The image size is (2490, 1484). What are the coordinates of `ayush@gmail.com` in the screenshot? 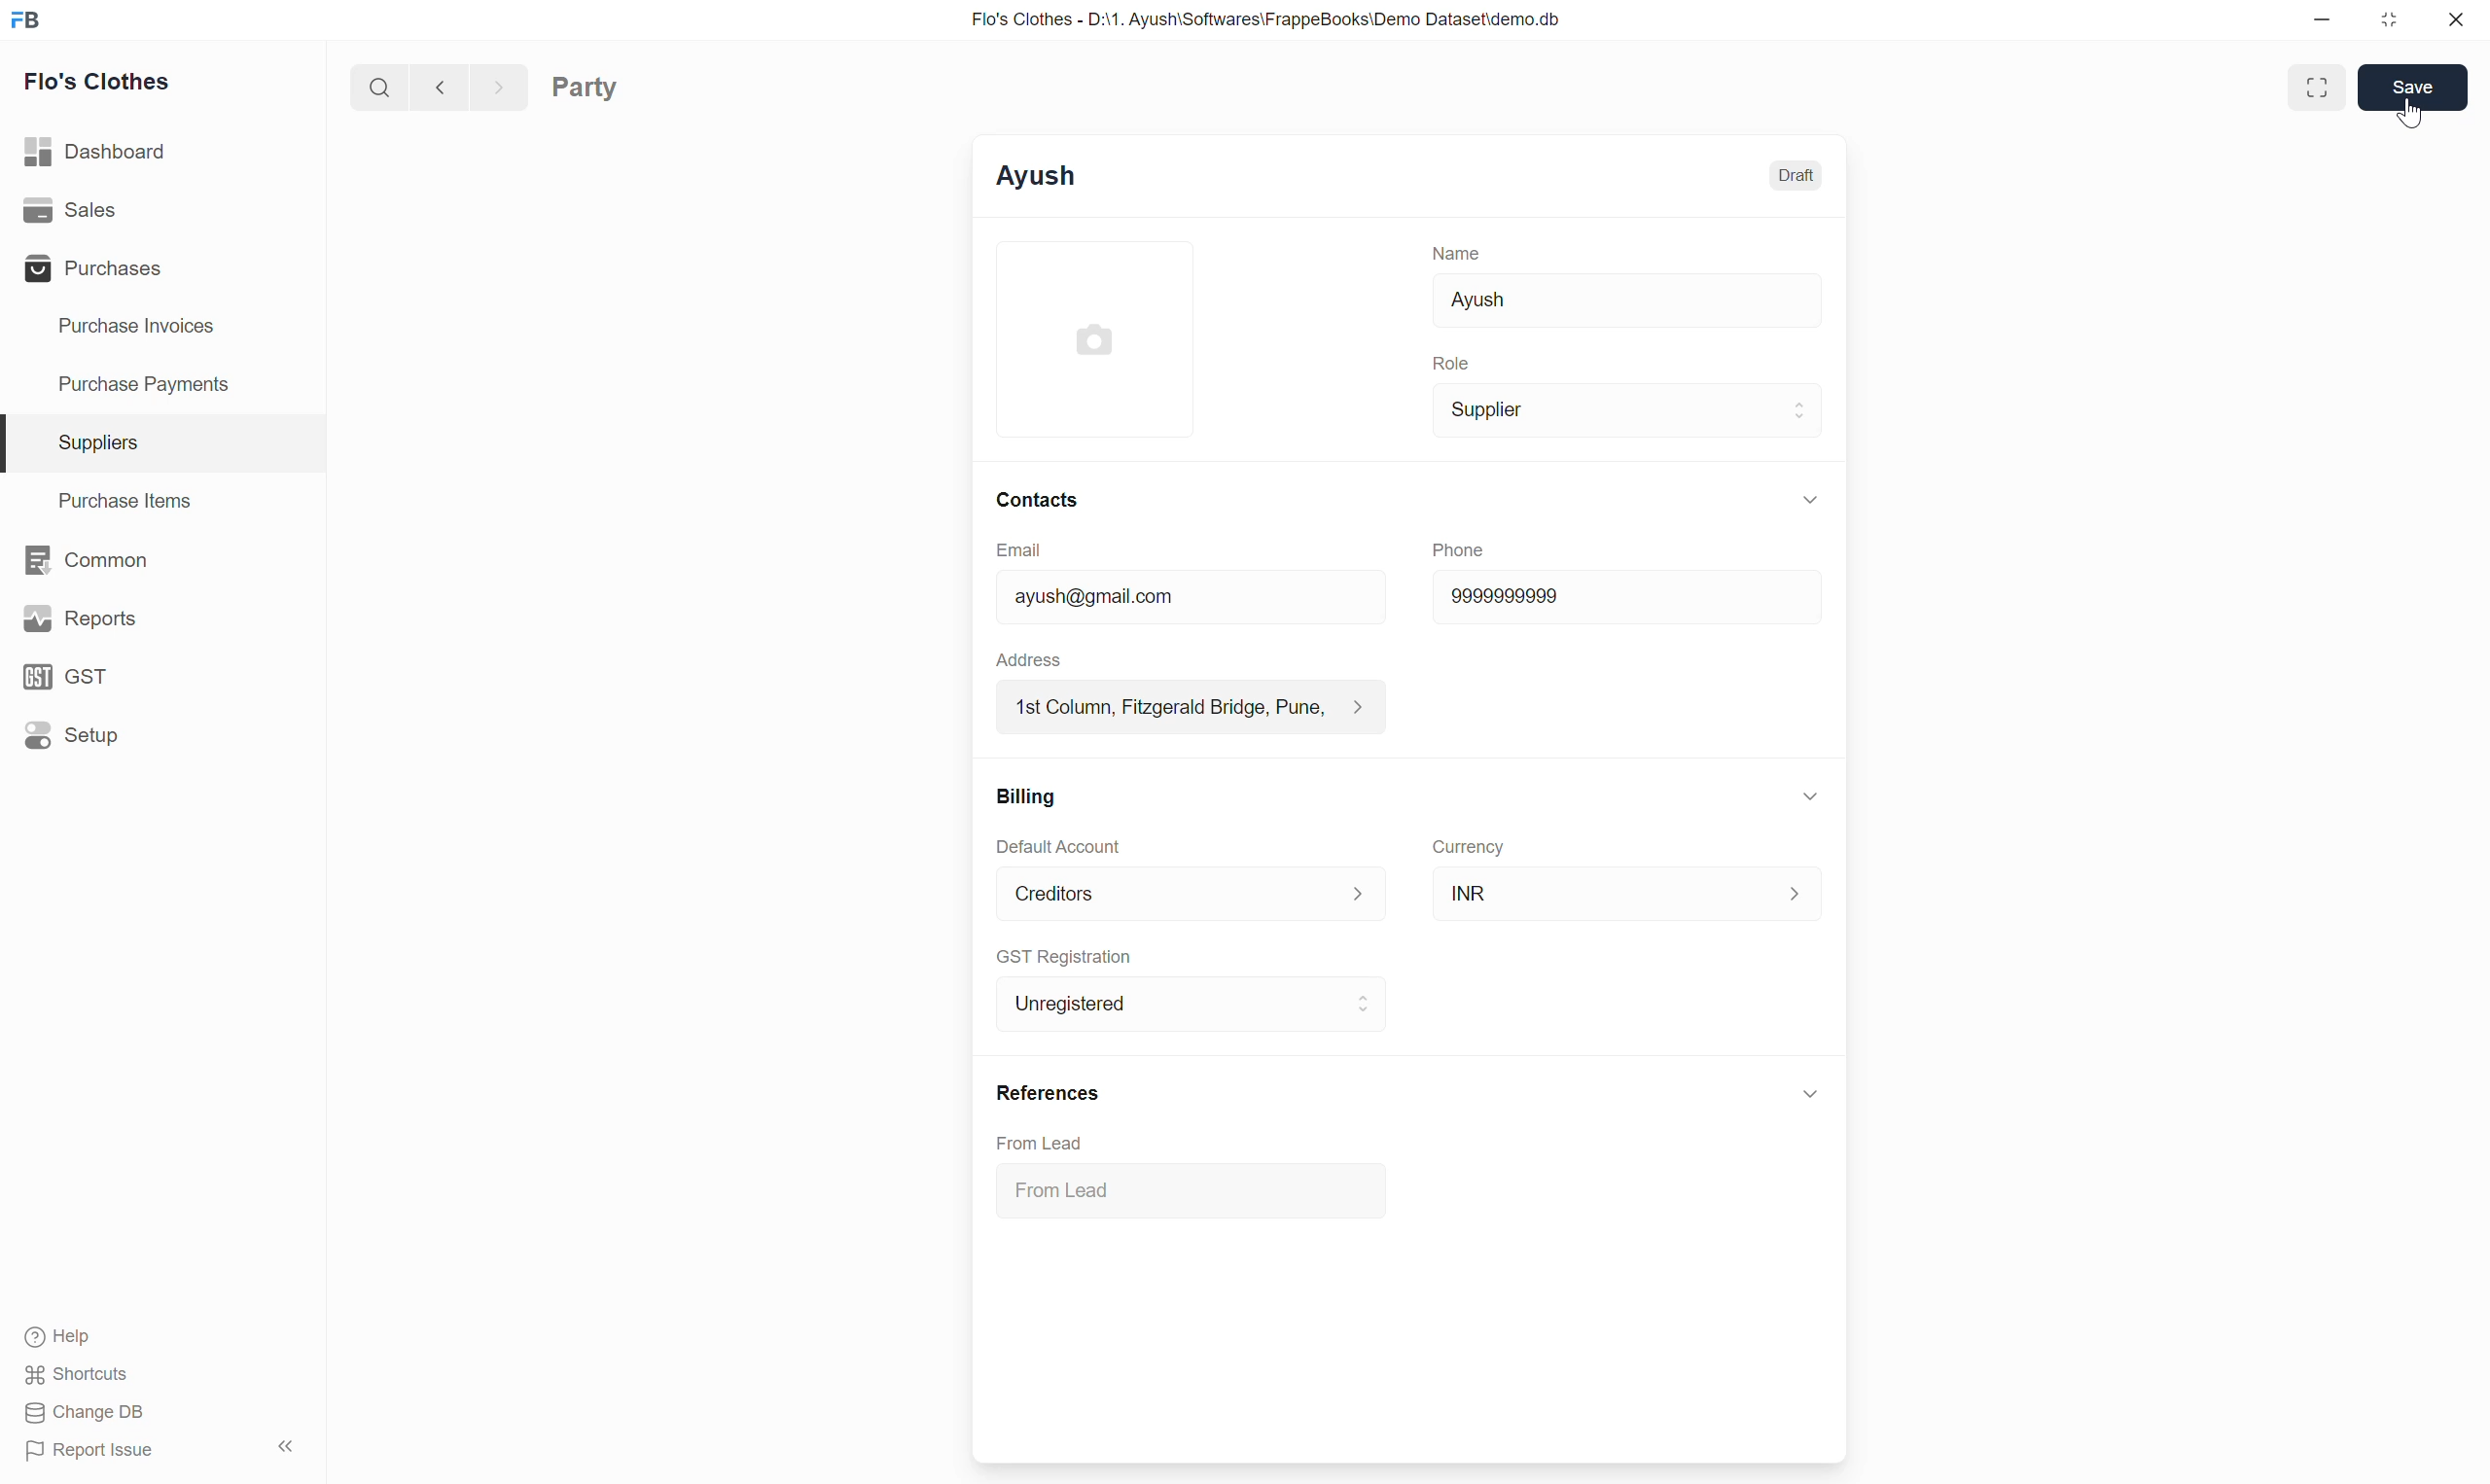 It's located at (1191, 595).